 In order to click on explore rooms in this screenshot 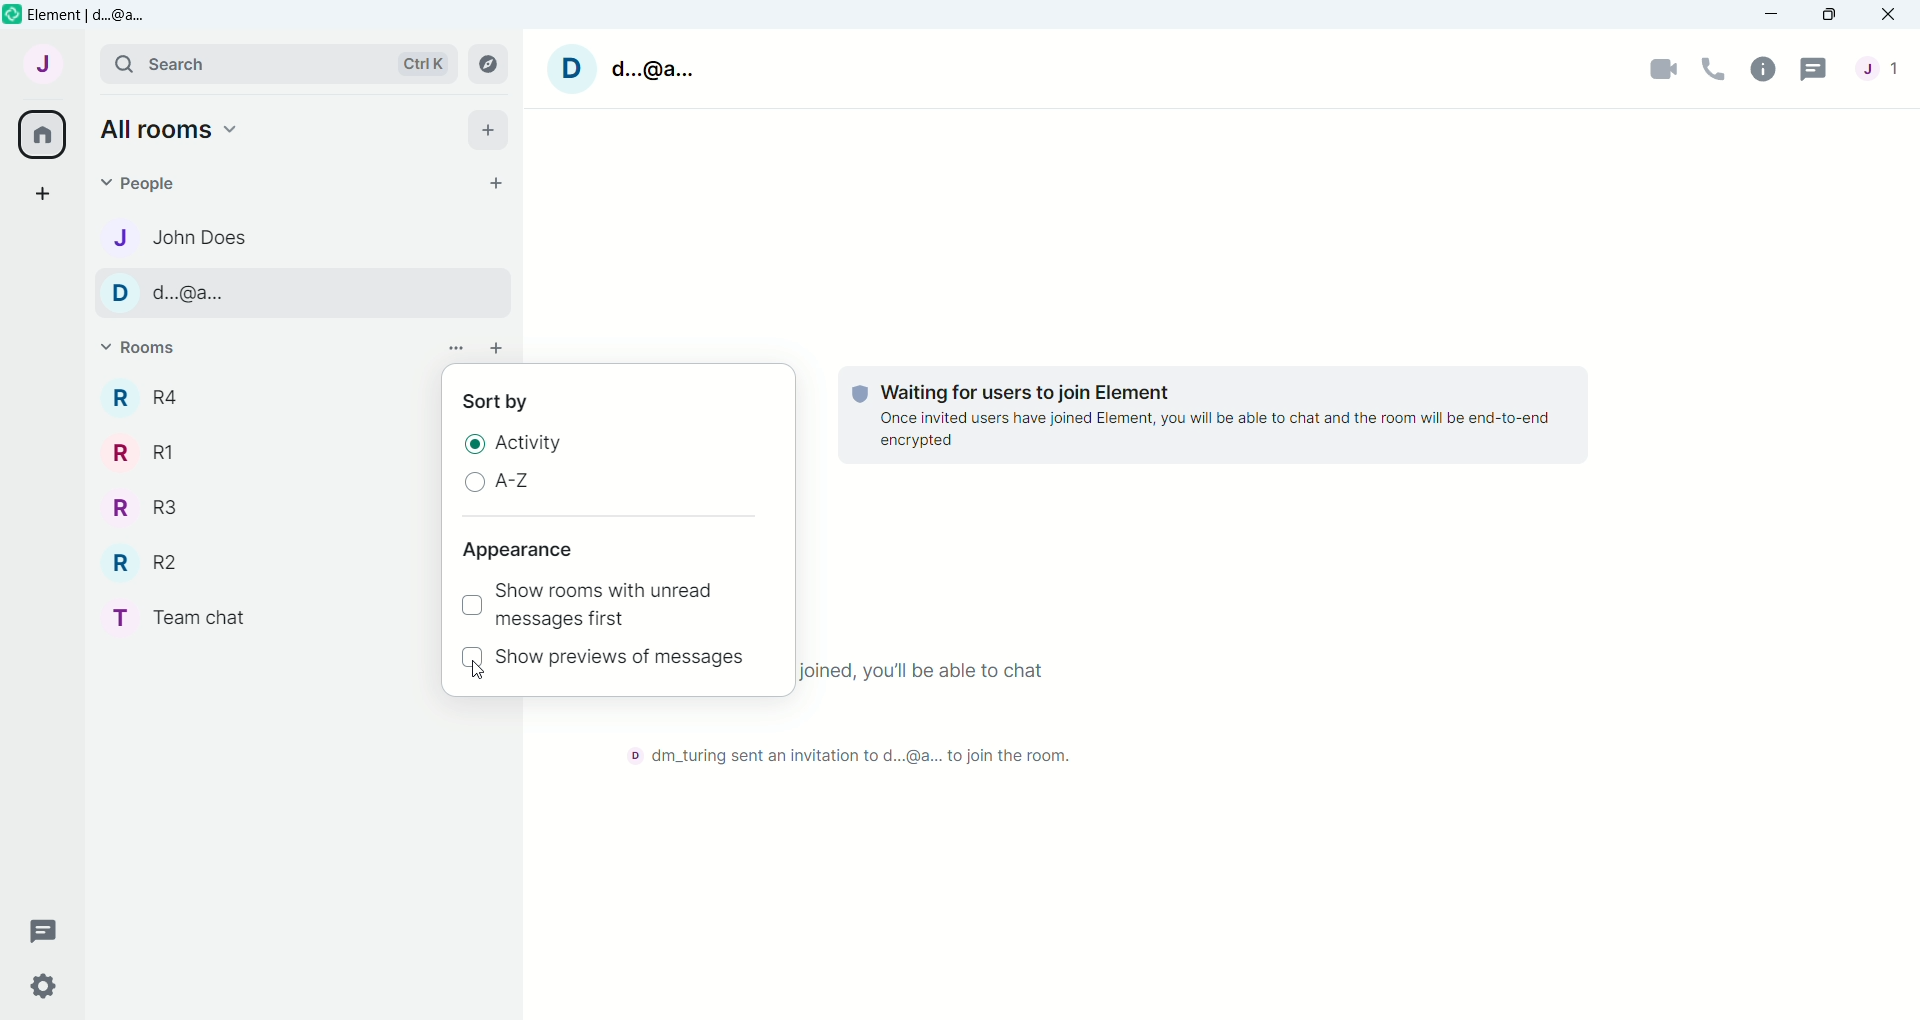, I will do `click(488, 64)`.